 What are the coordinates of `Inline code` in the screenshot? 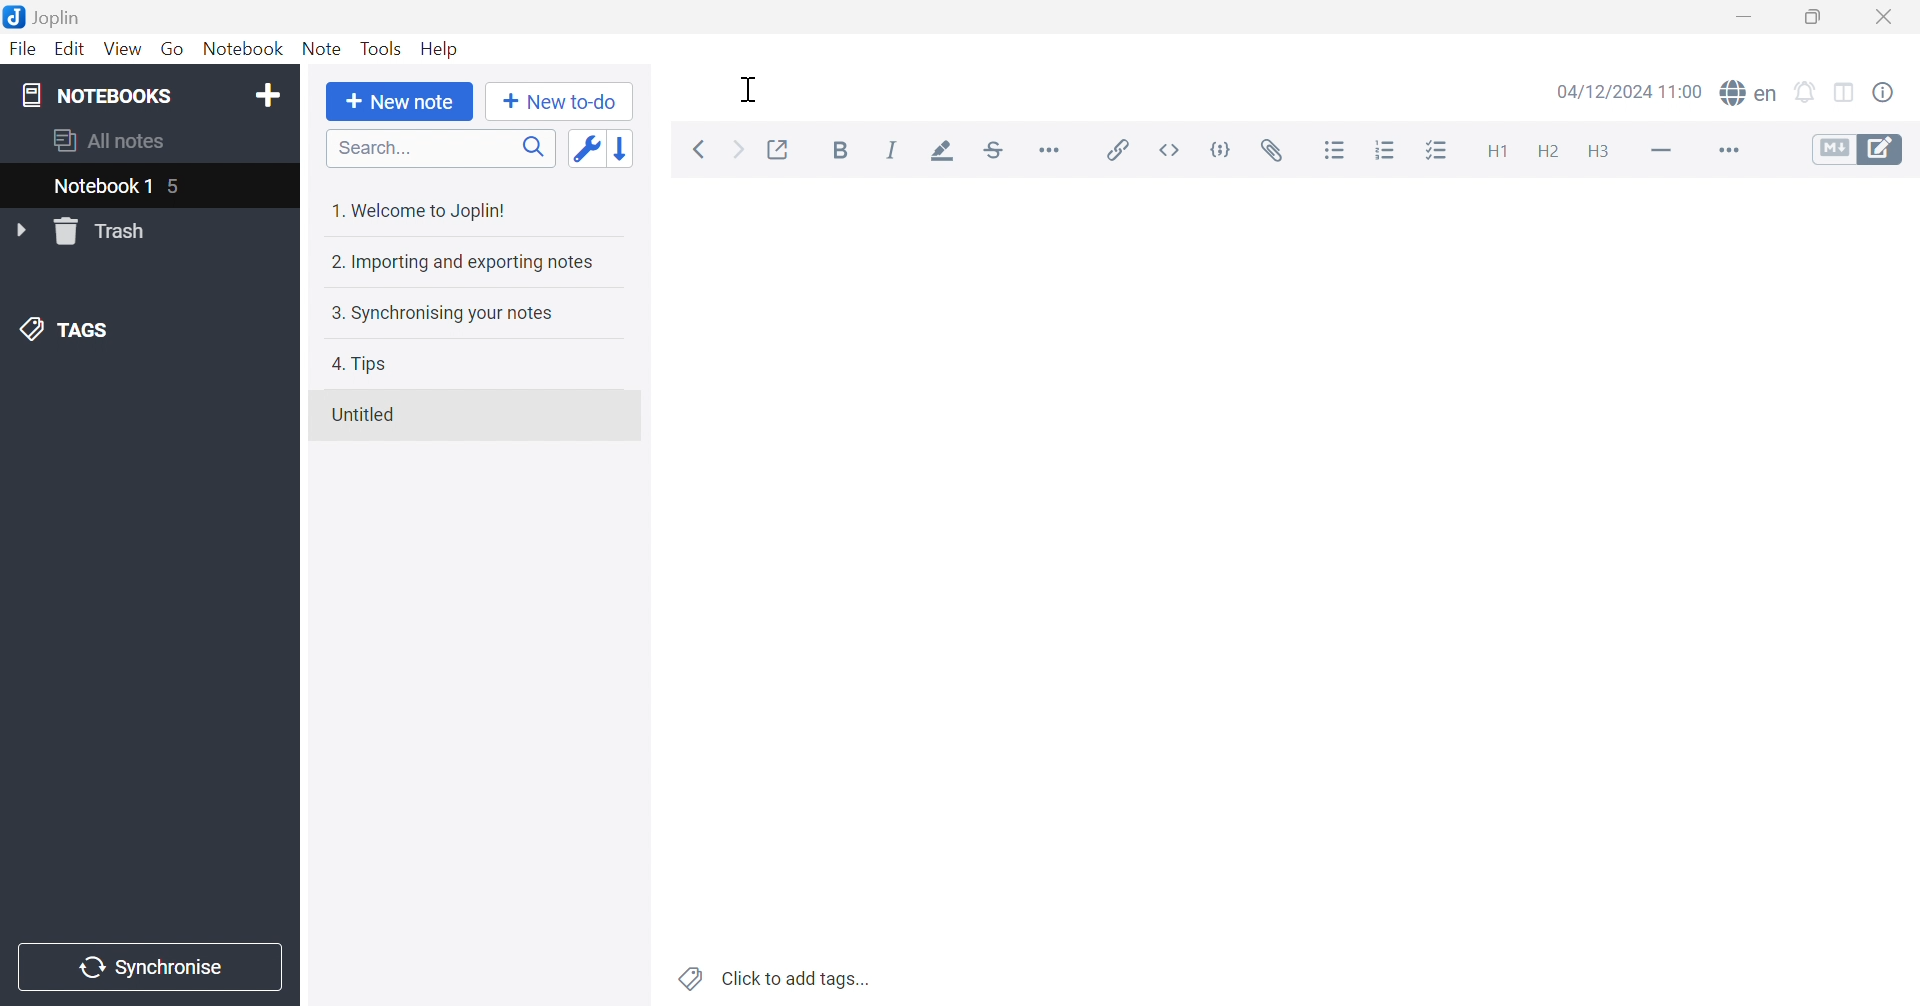 It's located at (1167, 149).